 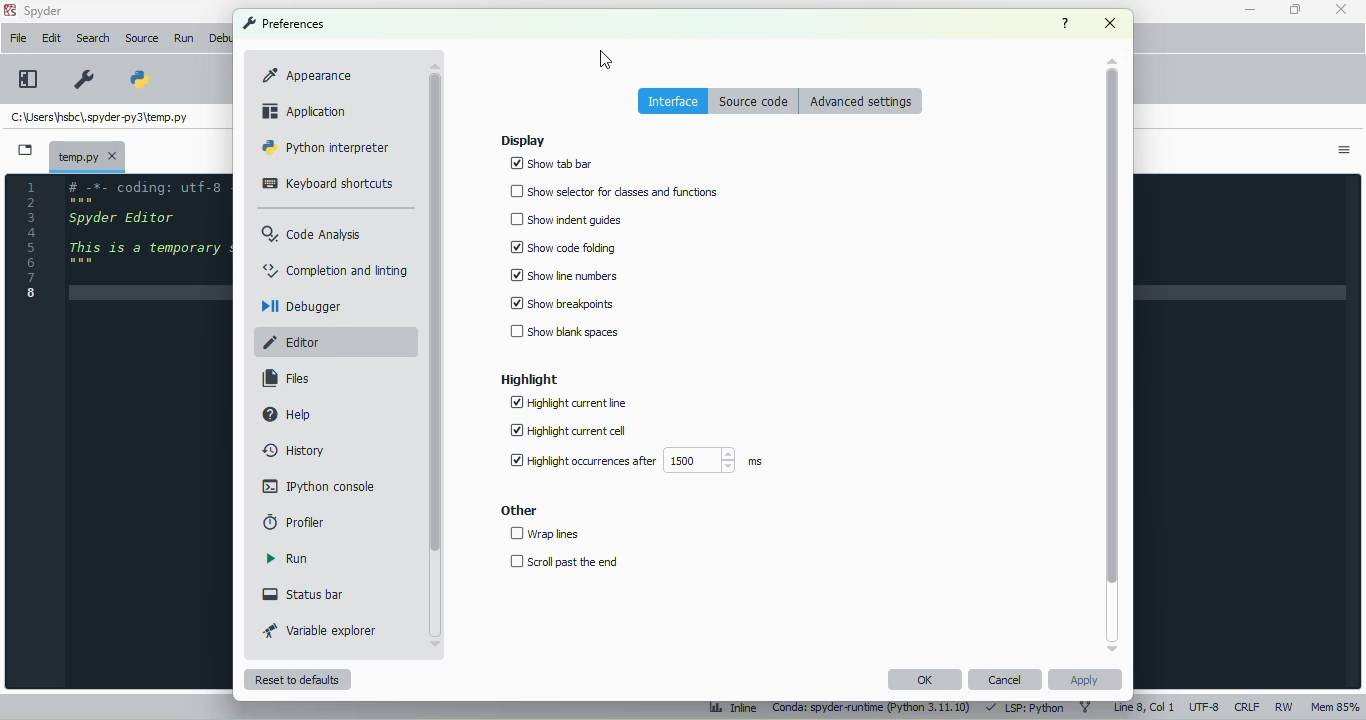 What do you see at coordinates (523, 141) in the screenshot?
I see `display` at bounding box center [523, 141].